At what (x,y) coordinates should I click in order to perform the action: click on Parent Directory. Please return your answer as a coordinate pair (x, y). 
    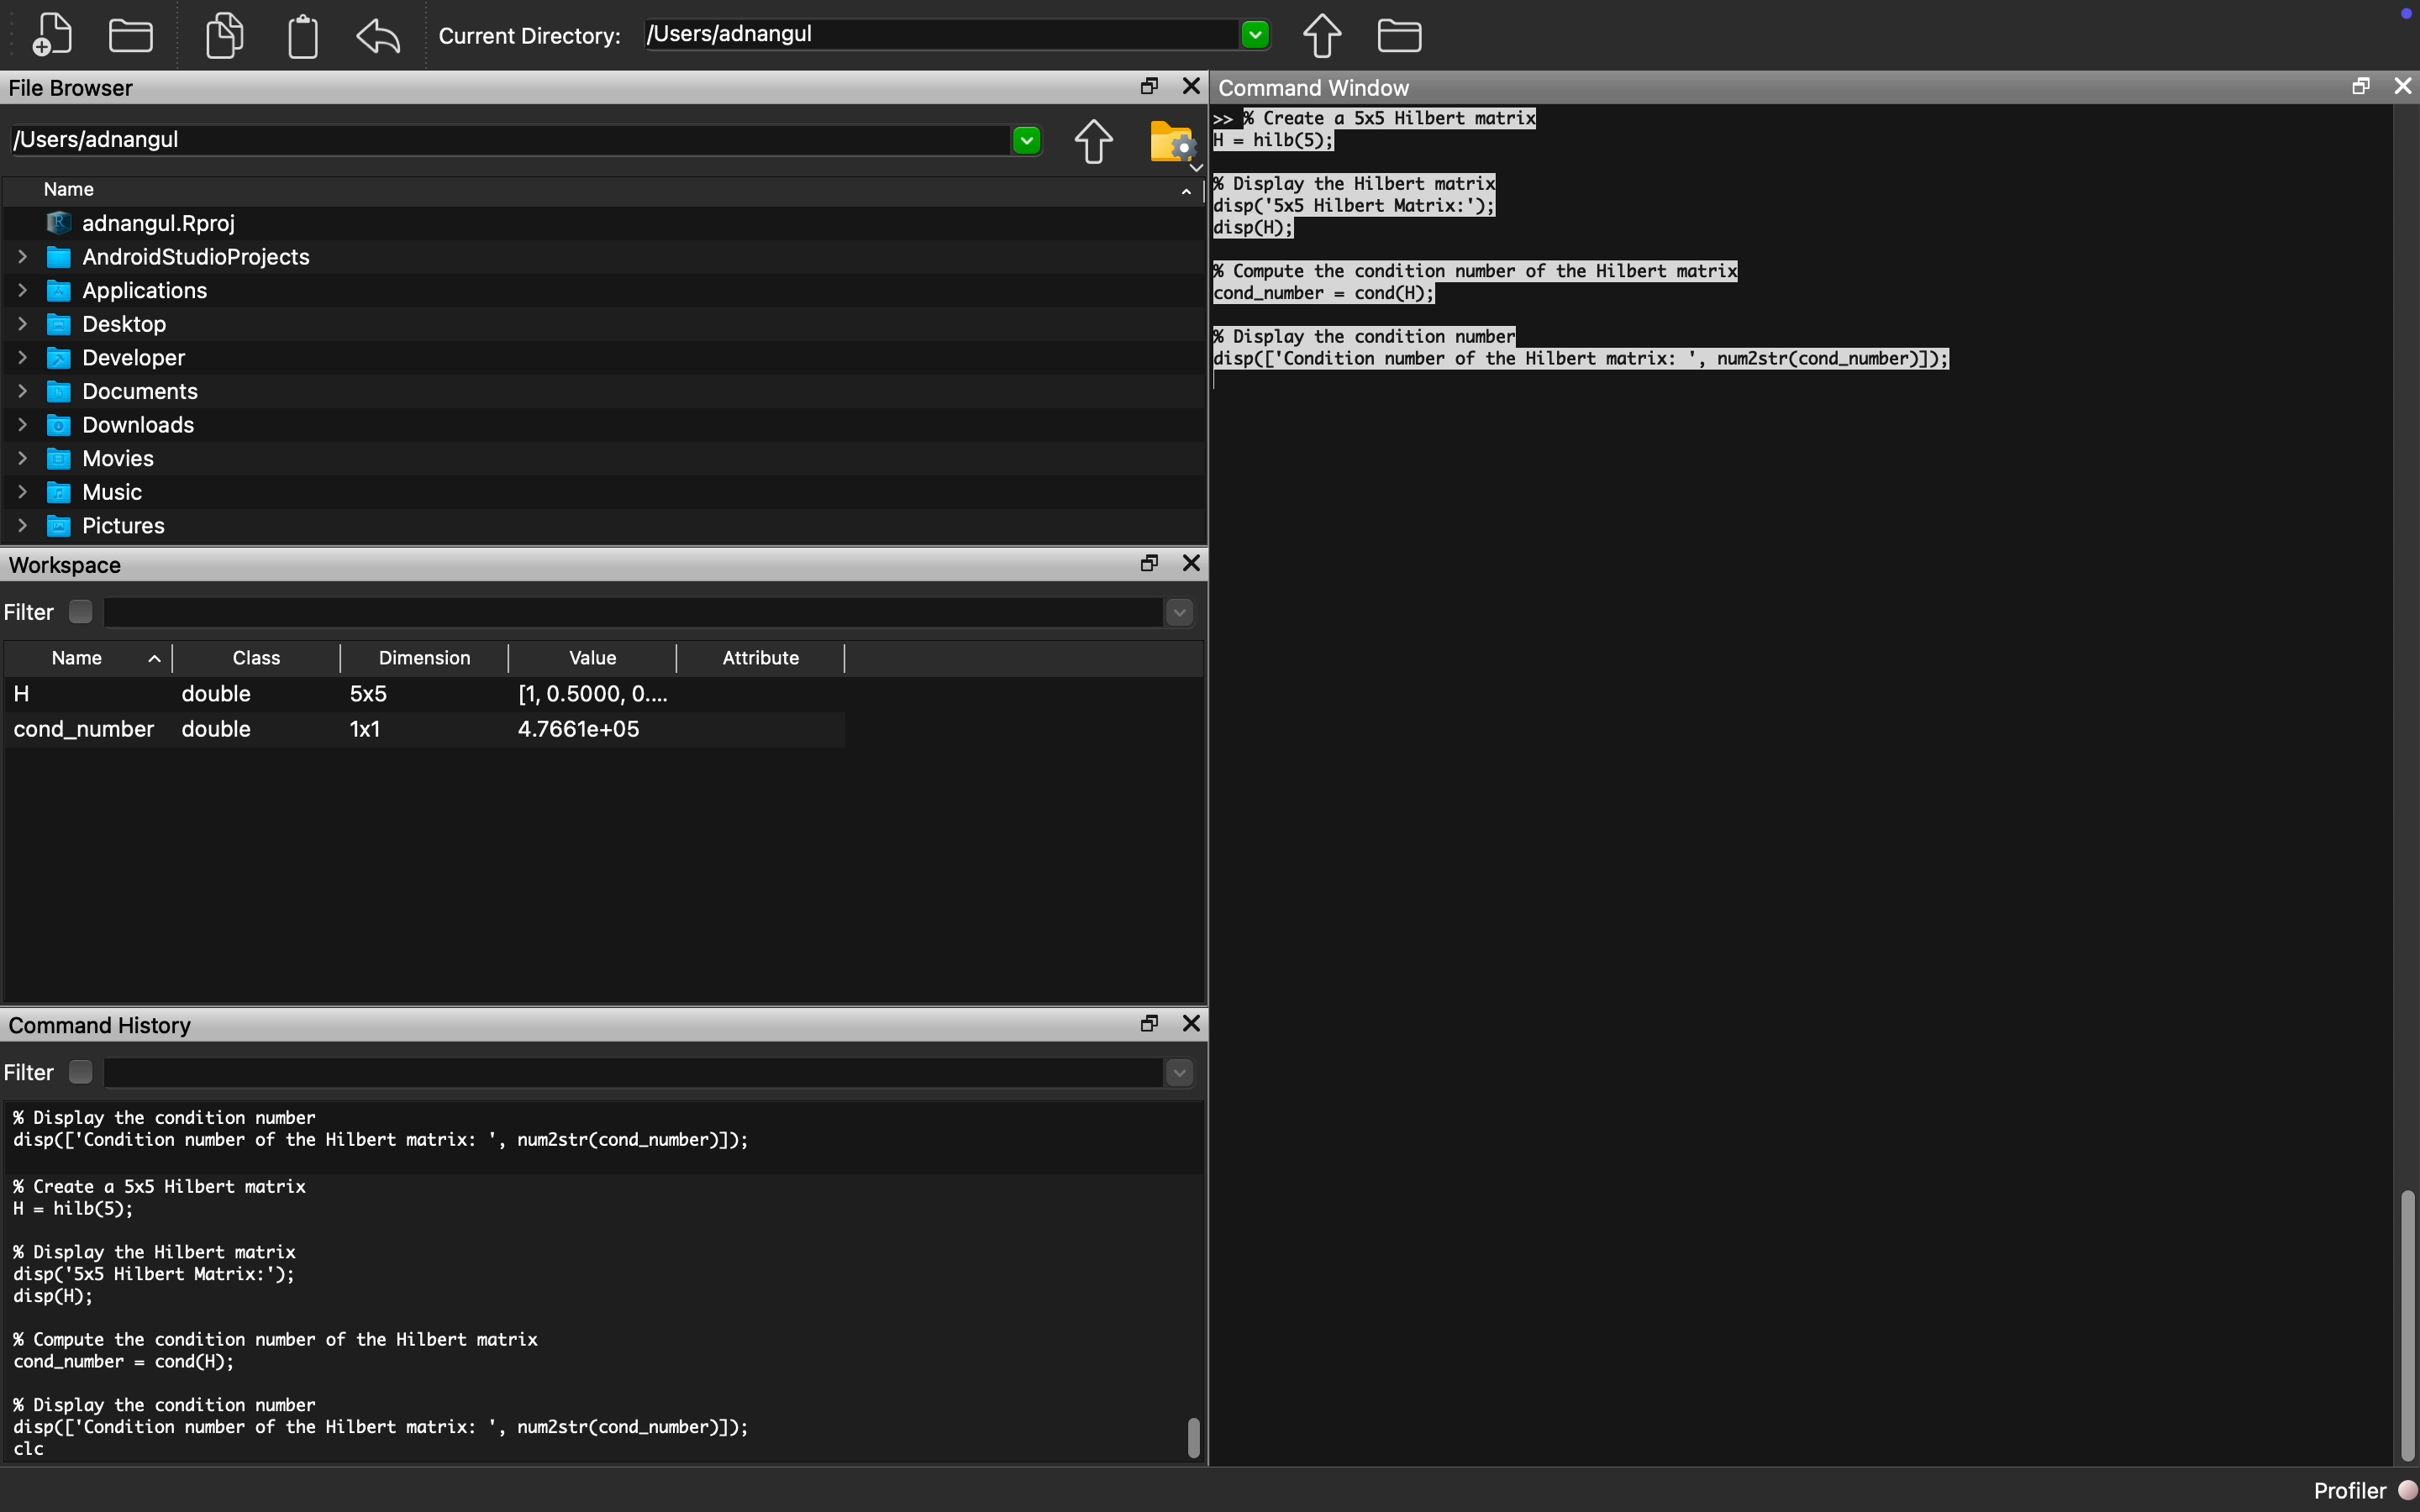
    Looking at the image, I should click on (1095, 141).